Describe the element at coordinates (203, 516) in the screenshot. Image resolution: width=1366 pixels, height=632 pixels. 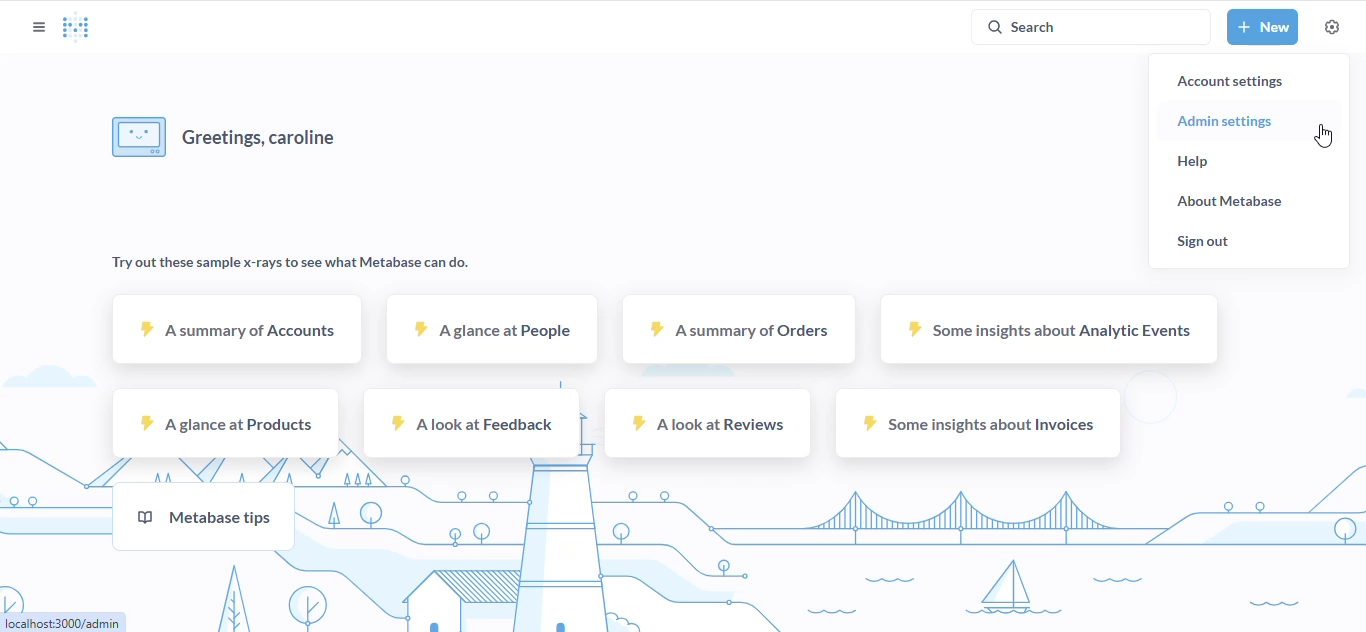
I see `metabase tips` at that location.